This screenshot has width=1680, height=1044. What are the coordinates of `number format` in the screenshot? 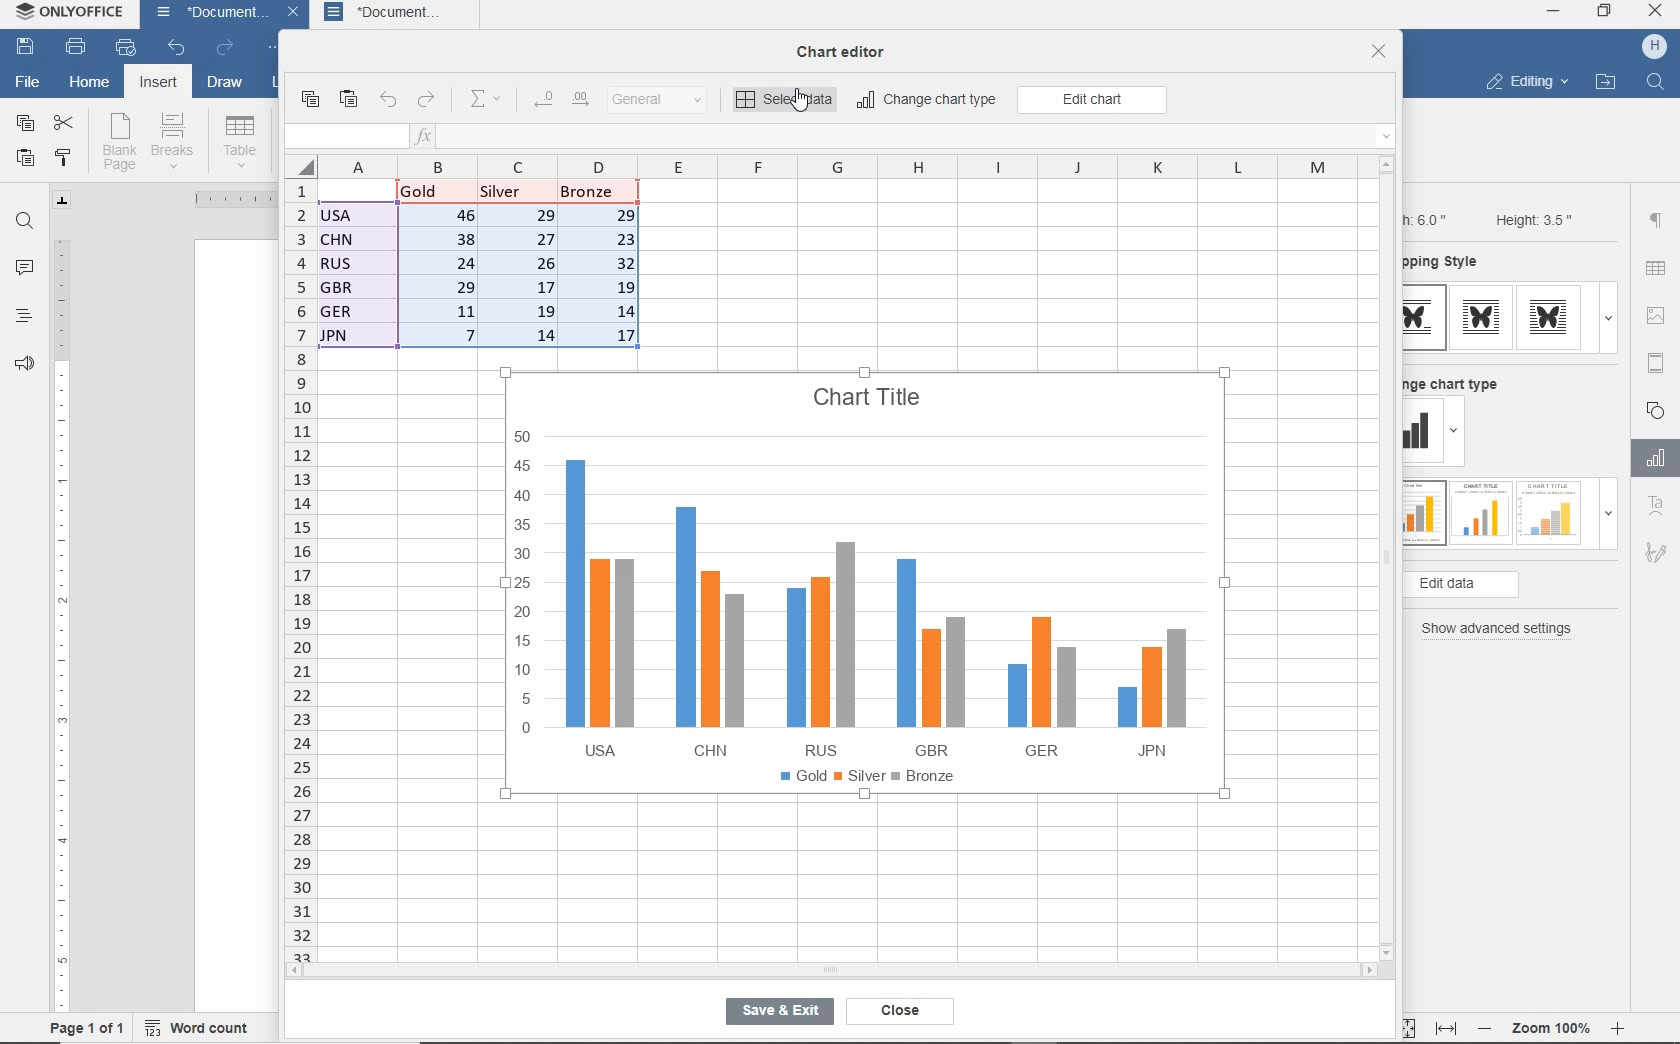 It's located at (665, 101).